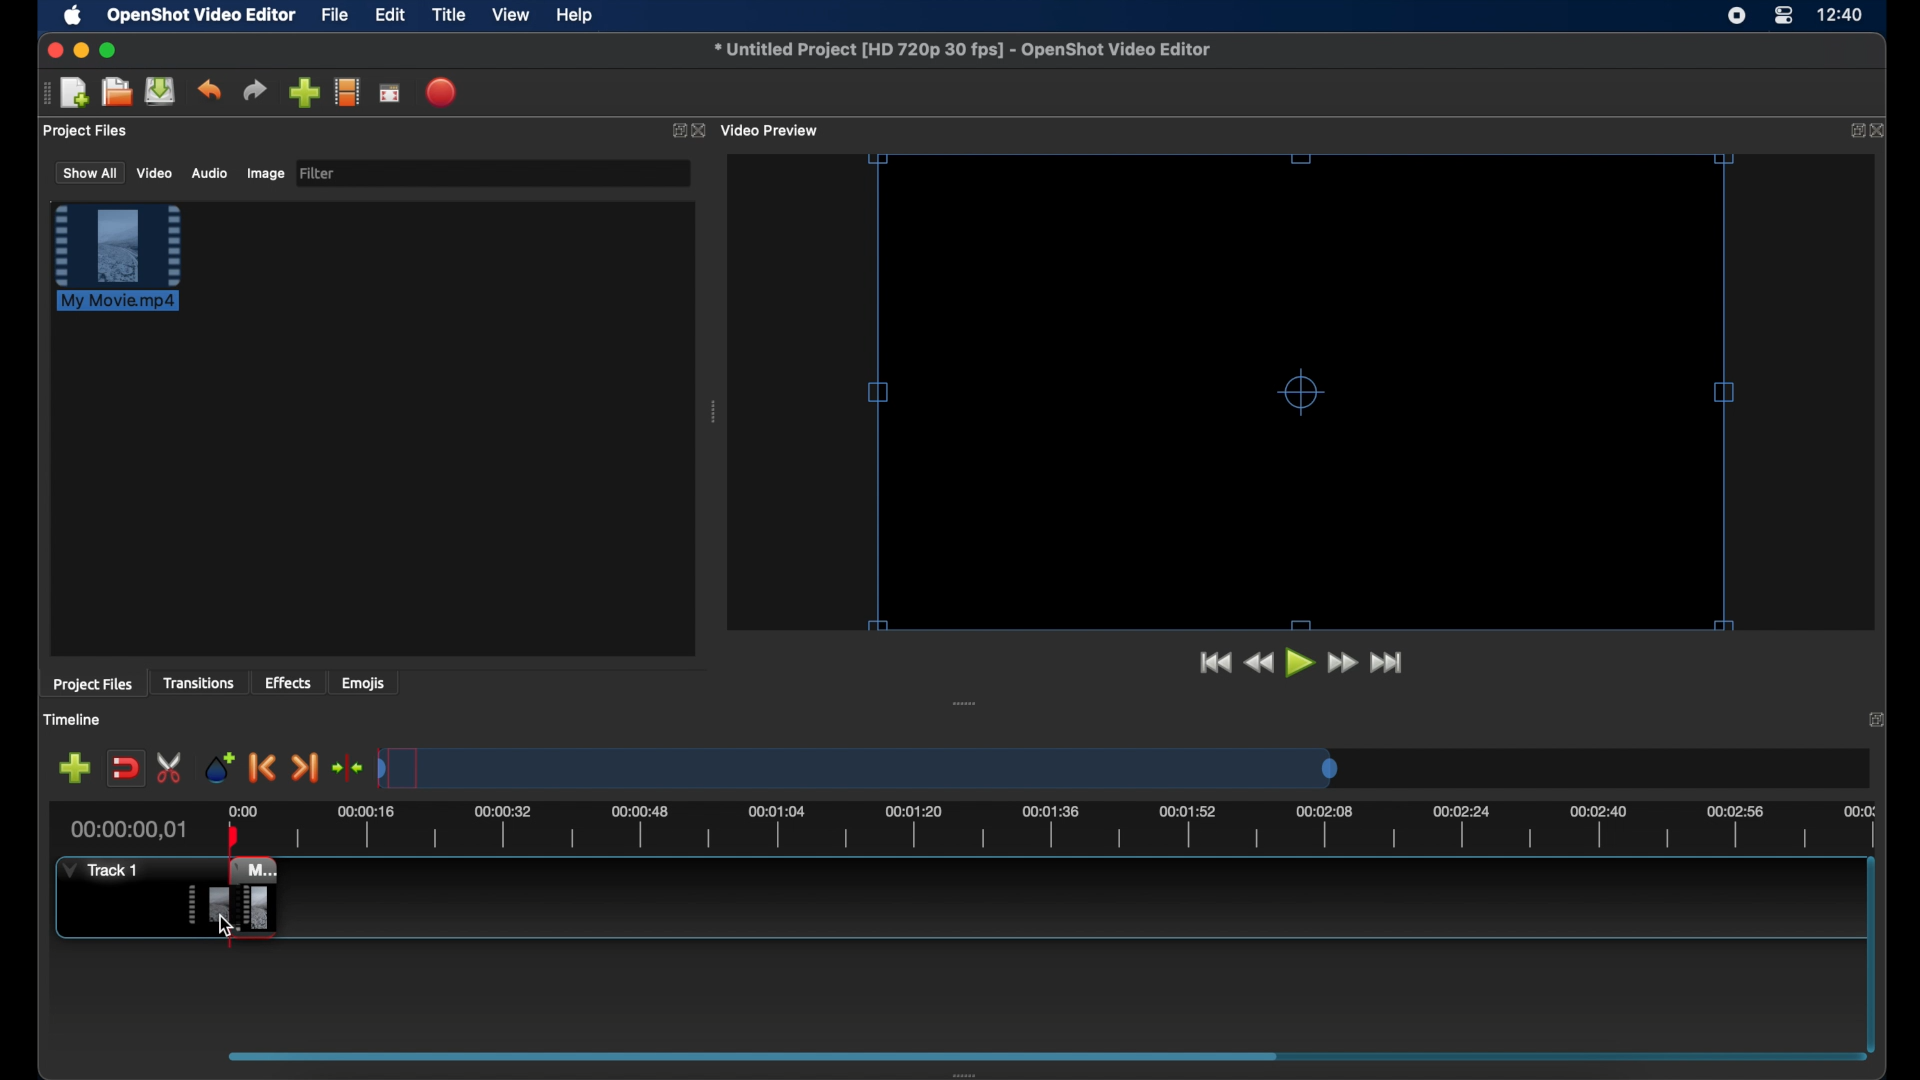  Describe the element at coordinates (218, 766) in the screenshot. I see `add marker` at that location.